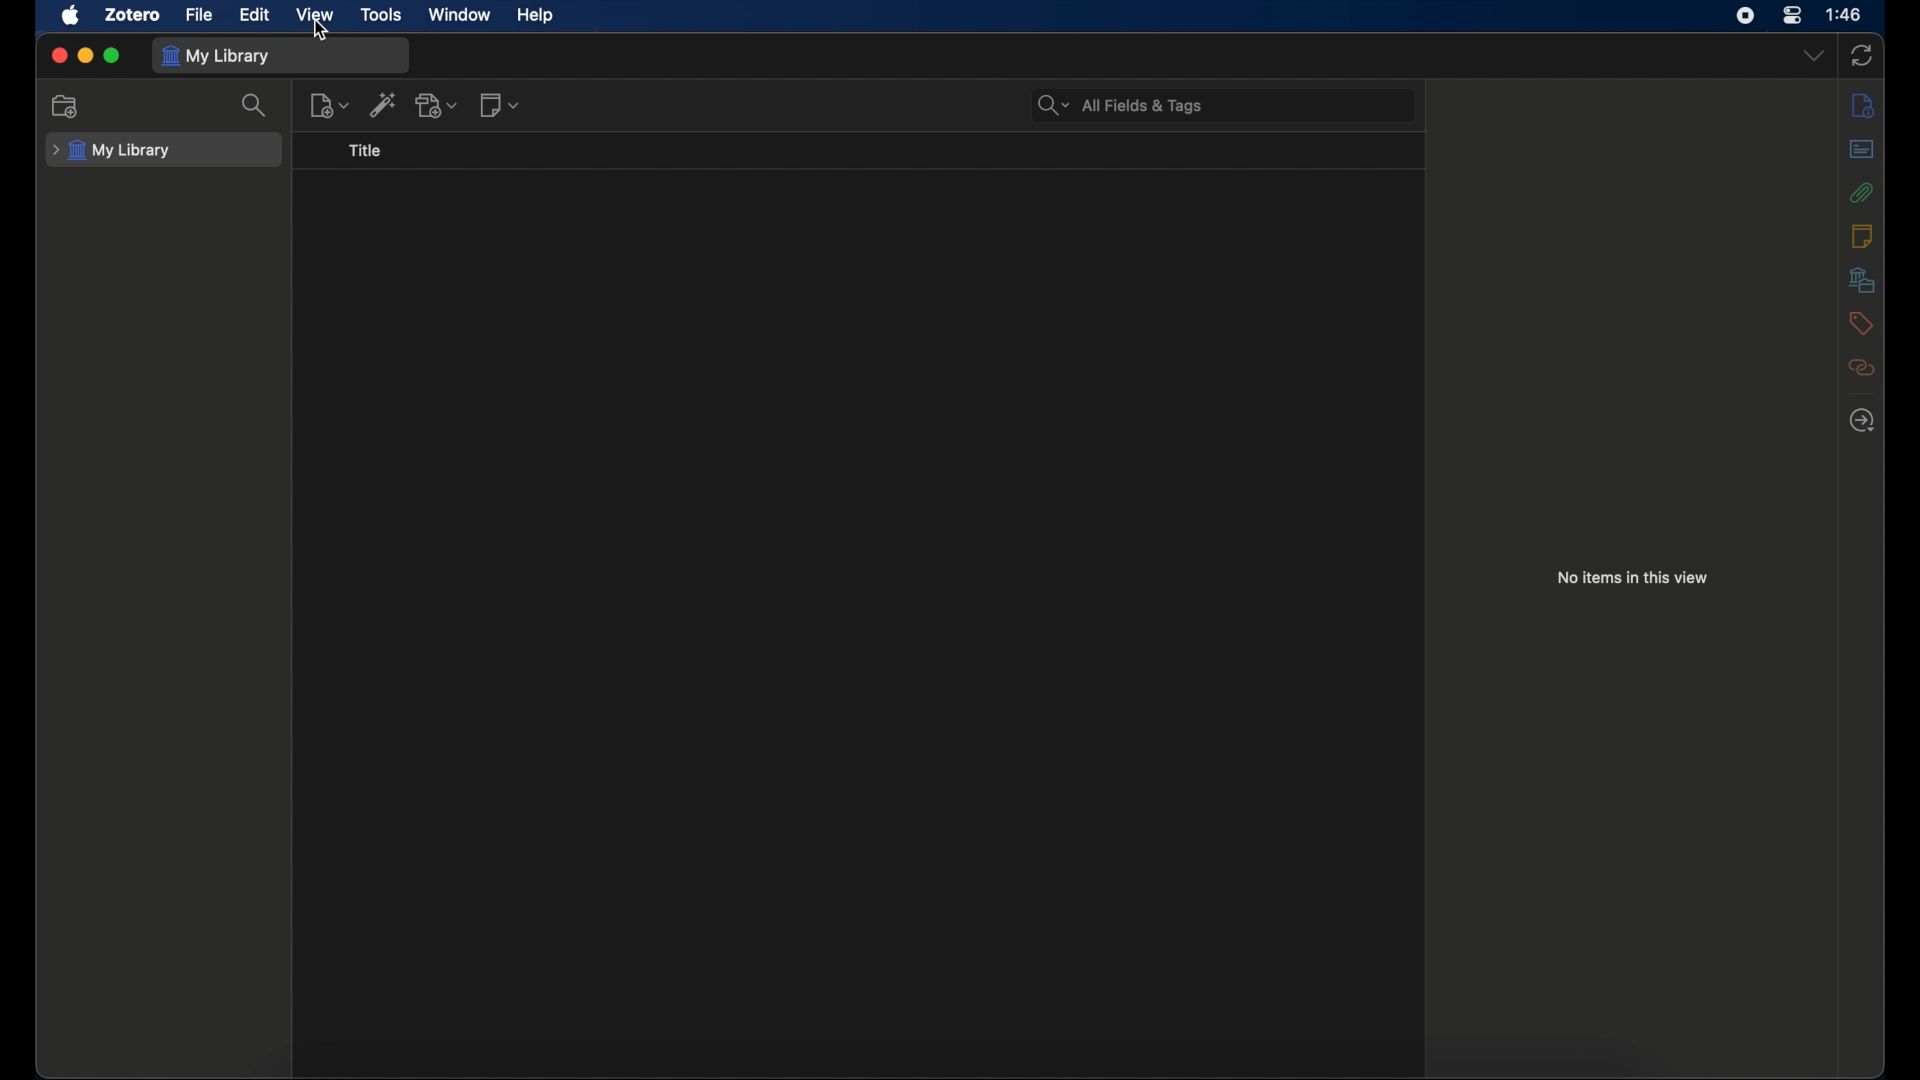  What do you see at coordinates (256, 14) in the screenshot?
I see `edit` at bounding box center [256, 14].